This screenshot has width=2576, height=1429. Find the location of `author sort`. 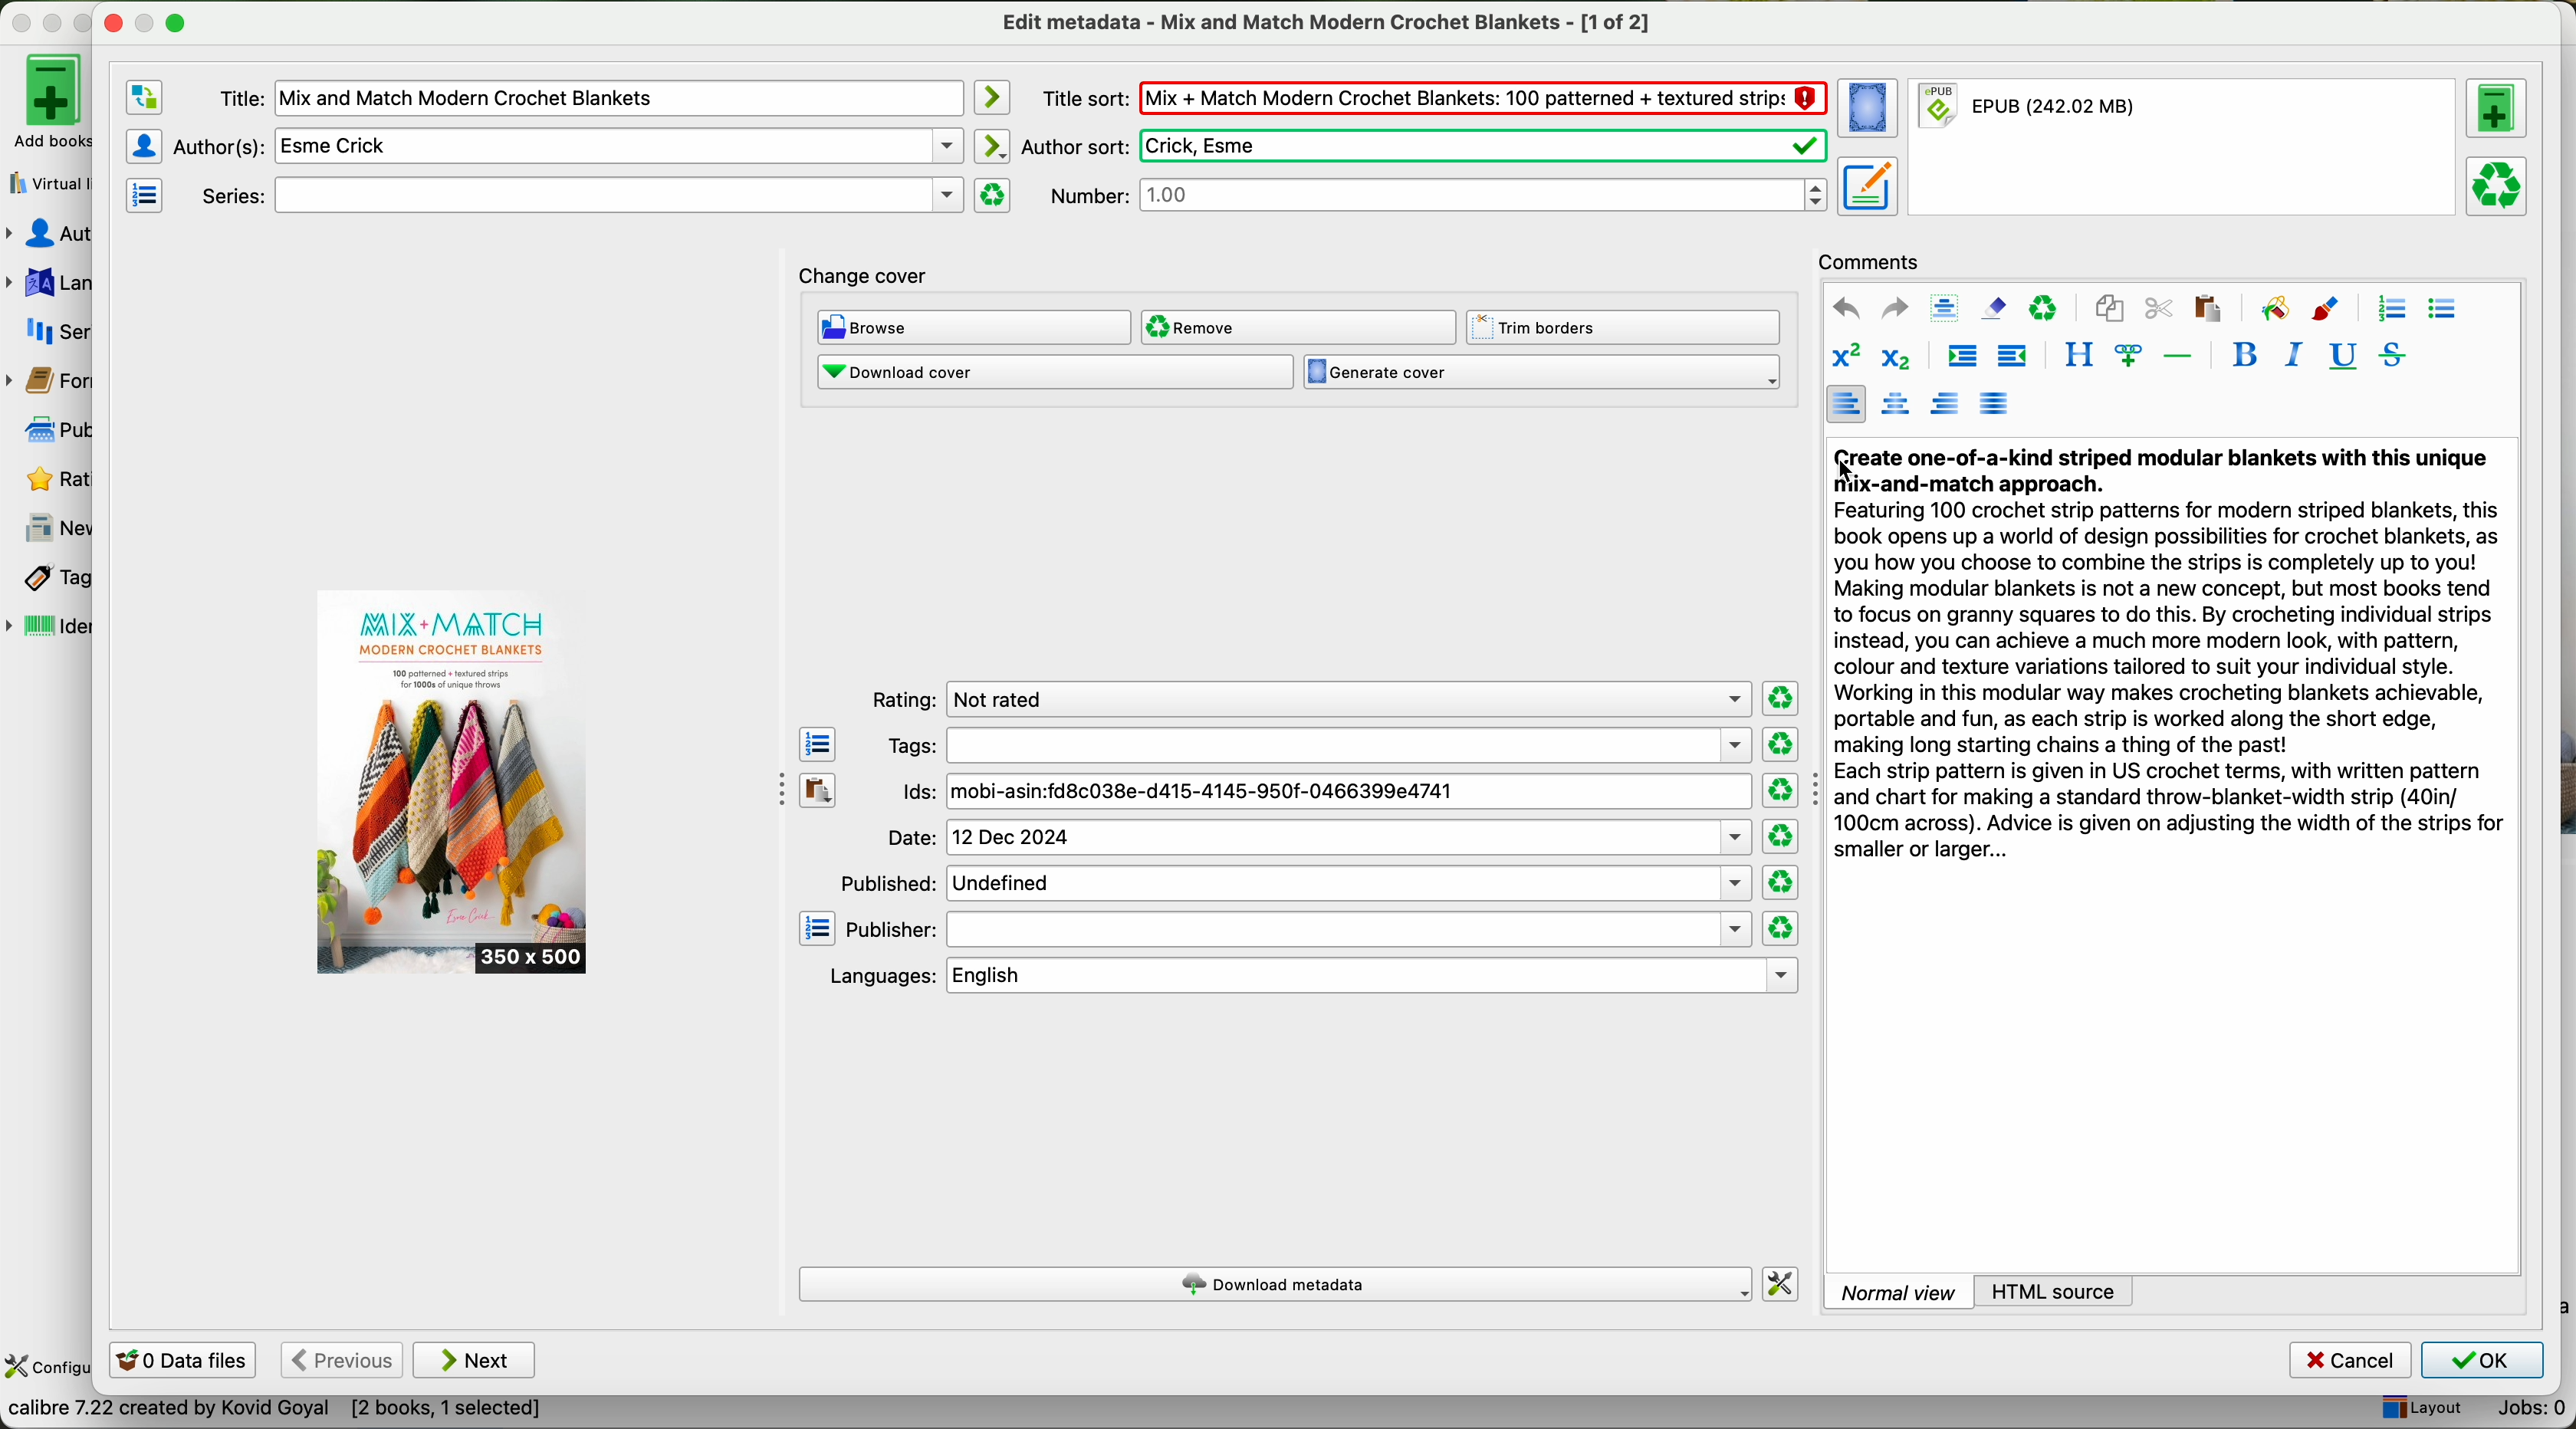

author sort is located at coordinates (1421, 146).